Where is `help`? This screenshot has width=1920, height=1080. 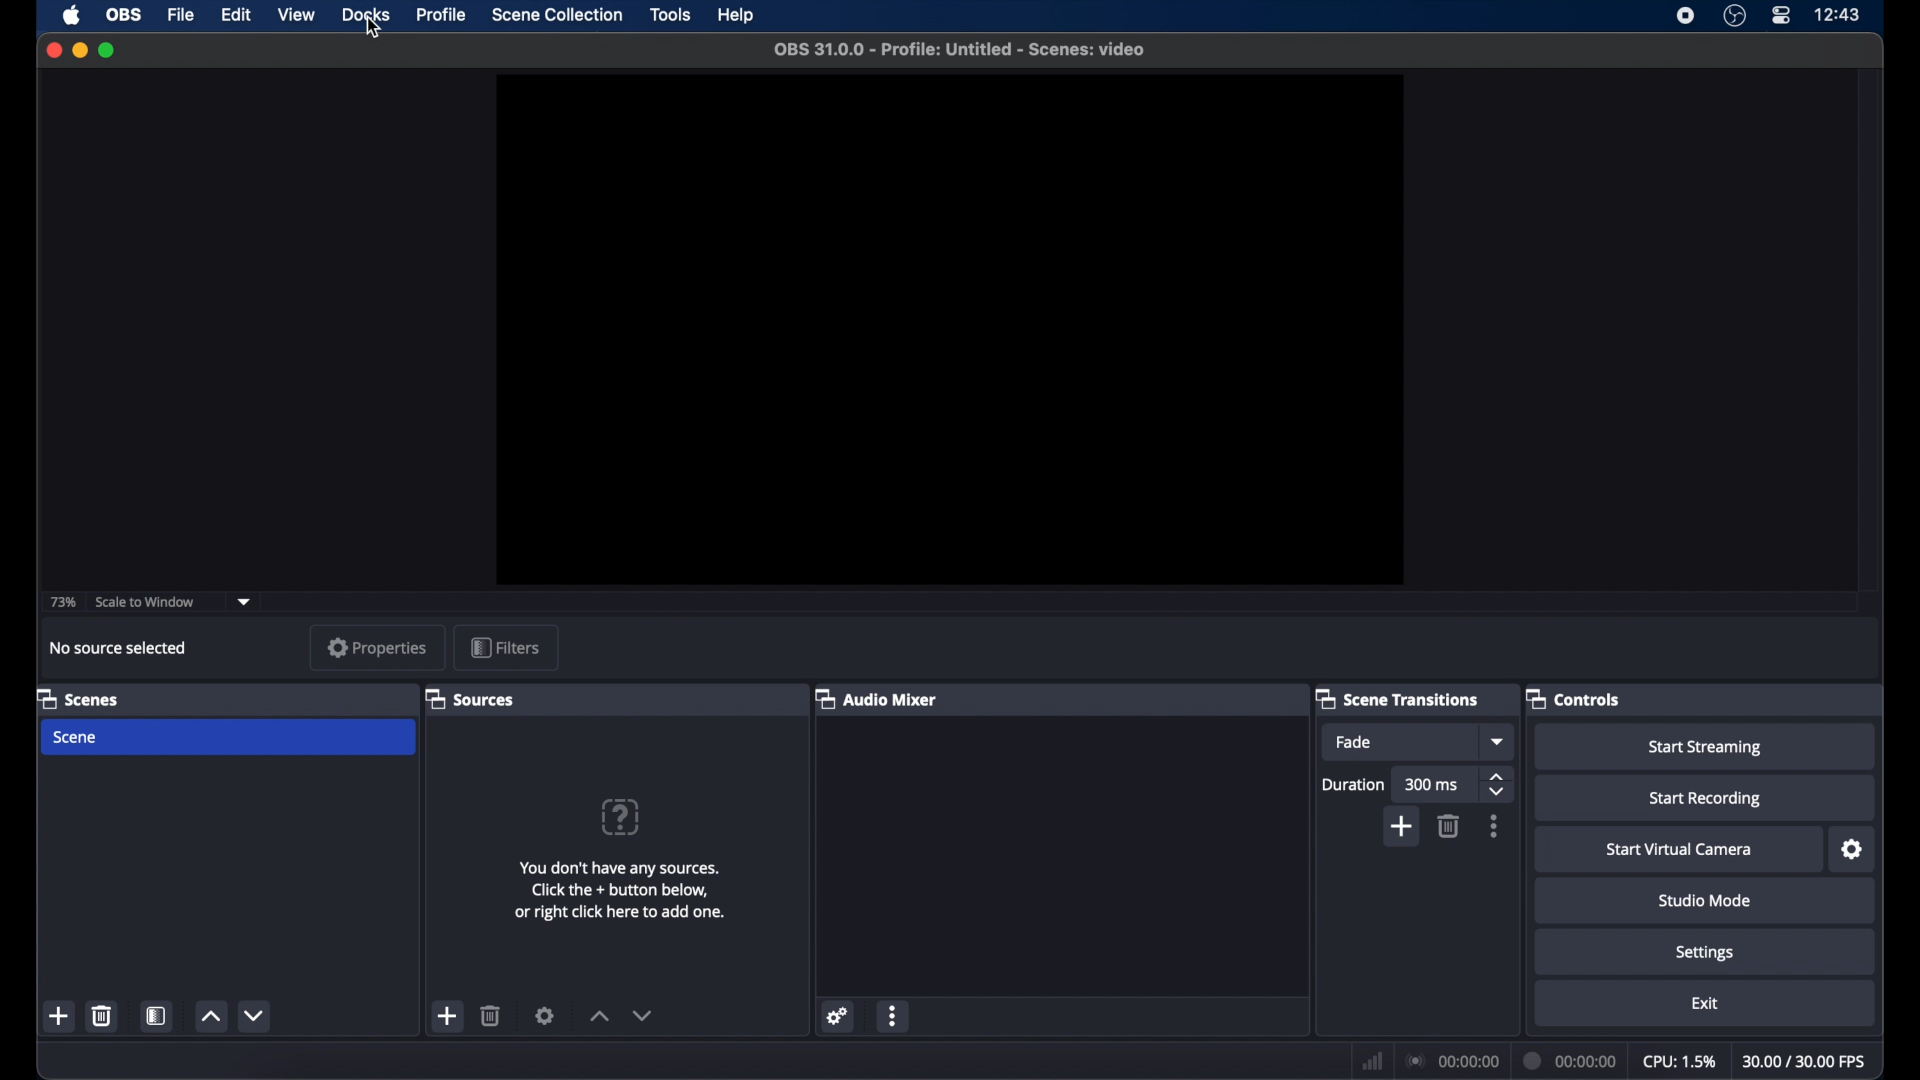 help is located at coordinates (734, 15).